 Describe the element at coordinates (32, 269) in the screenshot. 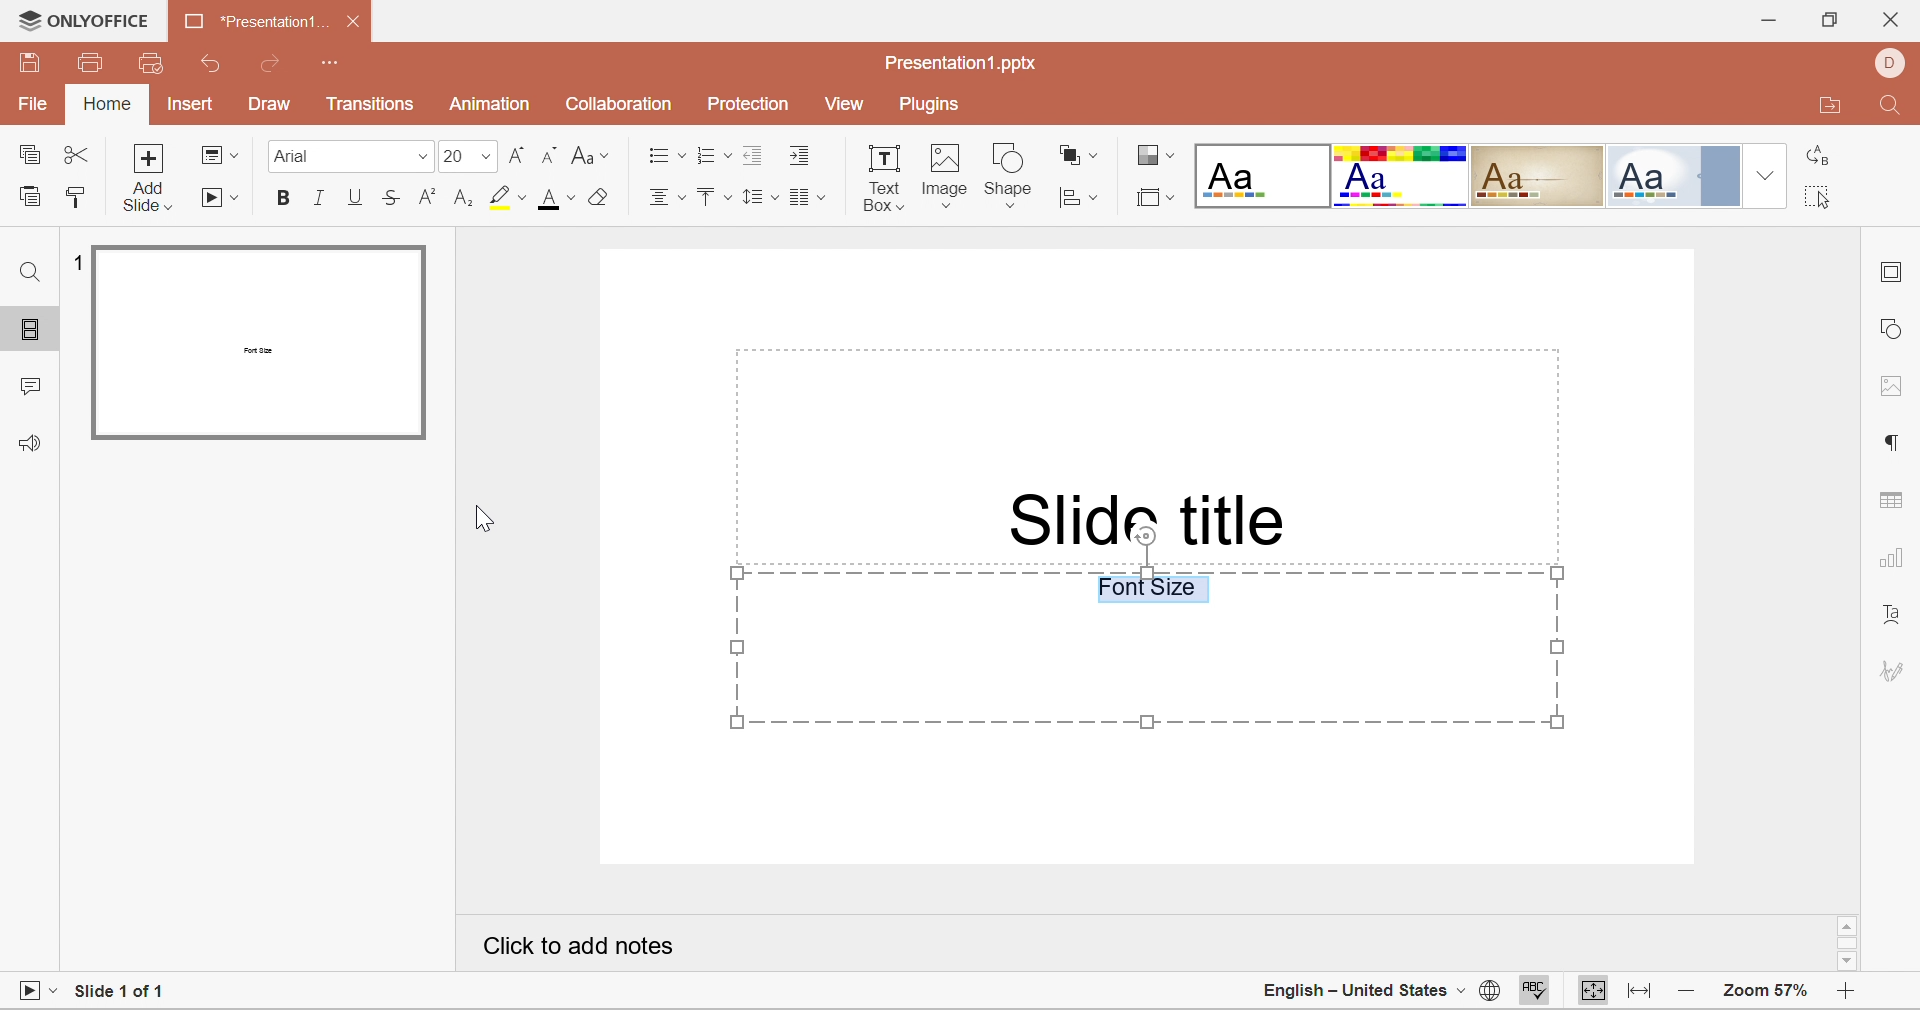

I see `Find` at that location.